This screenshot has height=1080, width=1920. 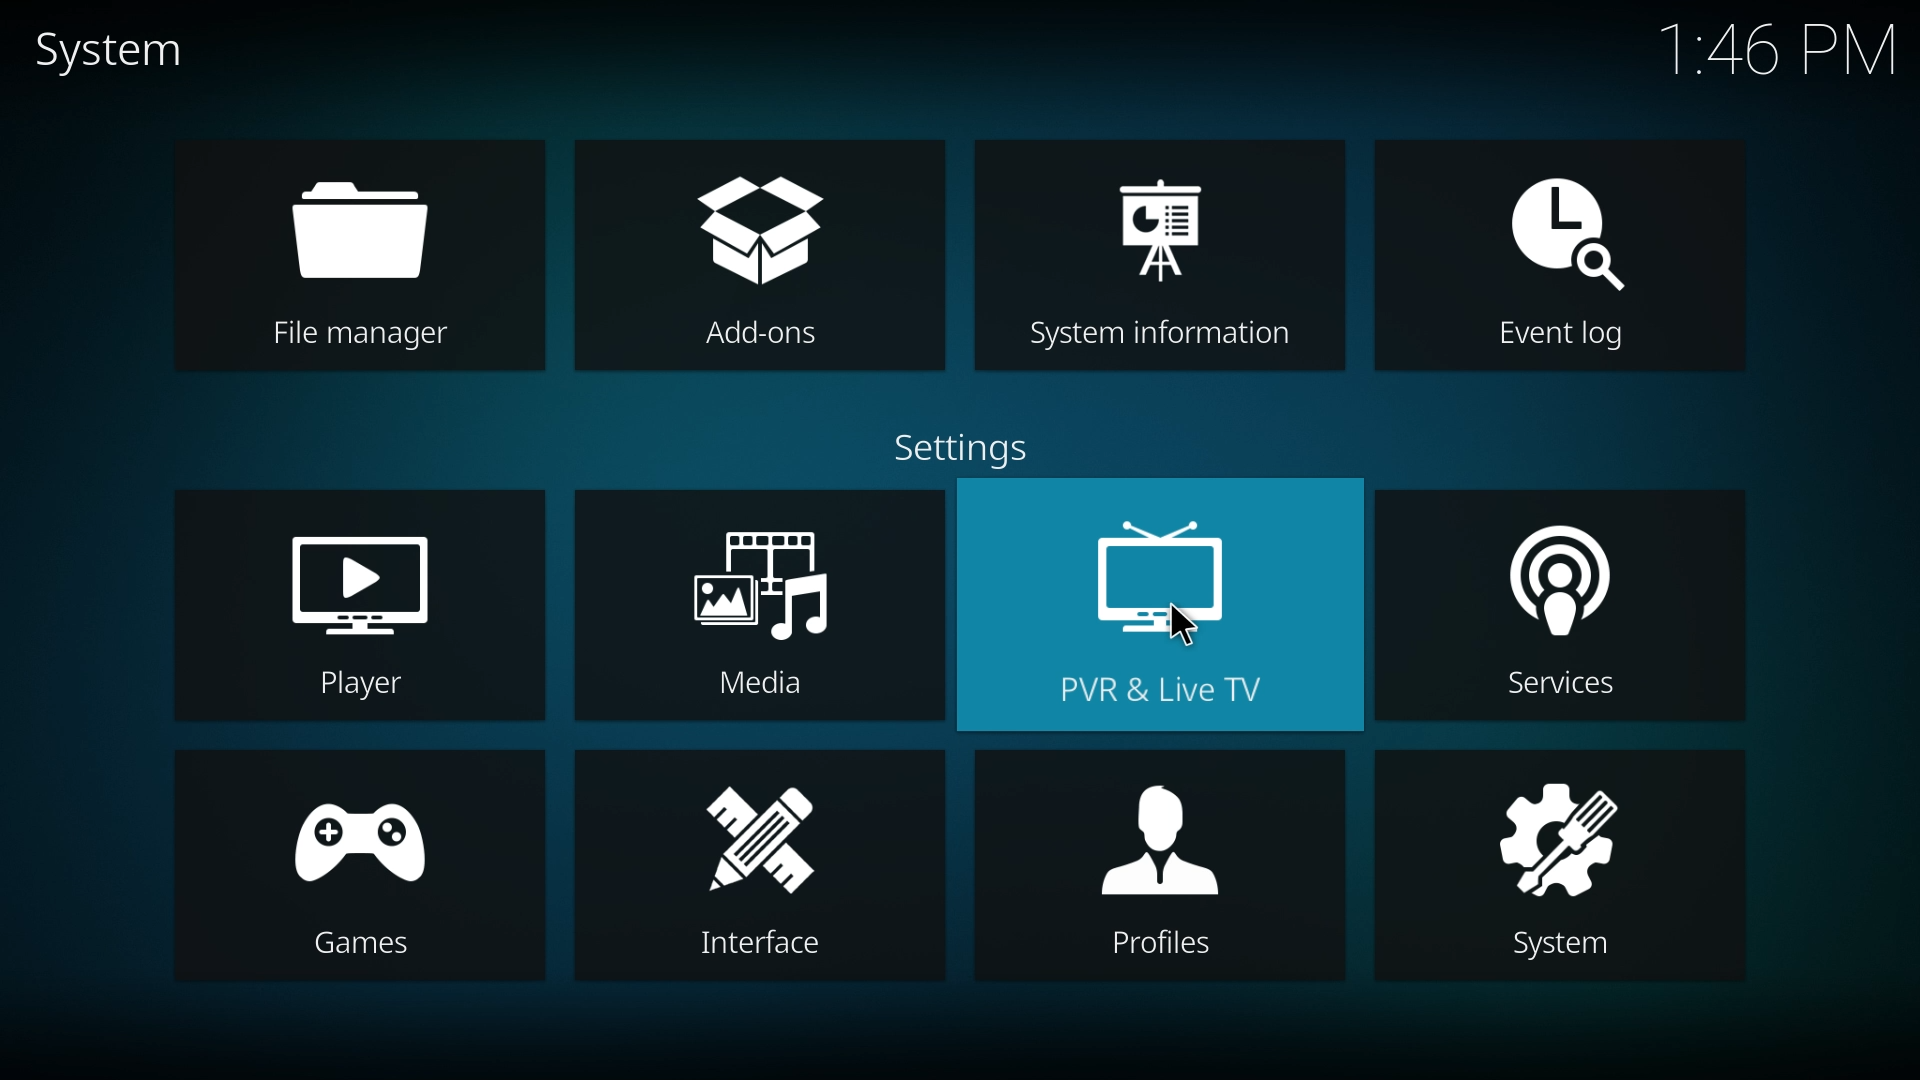 I want to click on settings, so click(x=964, y=444).